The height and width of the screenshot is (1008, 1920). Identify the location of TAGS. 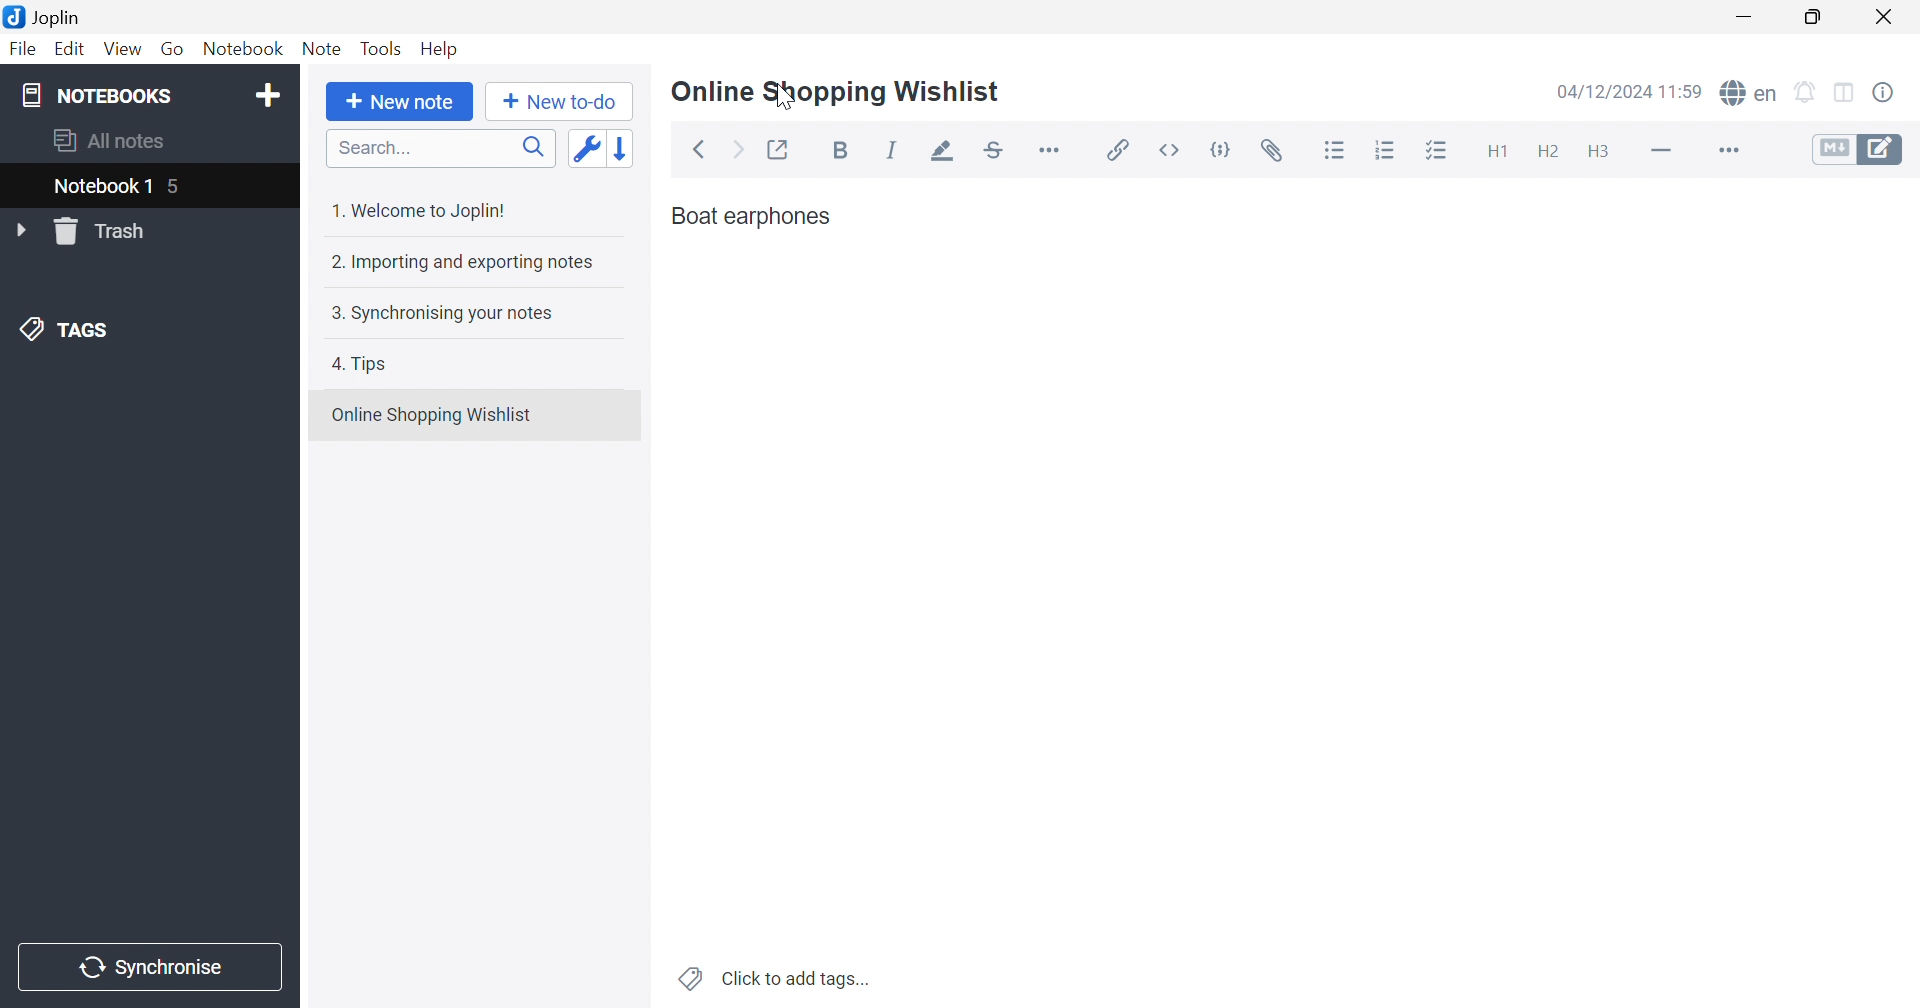
(70, 332).